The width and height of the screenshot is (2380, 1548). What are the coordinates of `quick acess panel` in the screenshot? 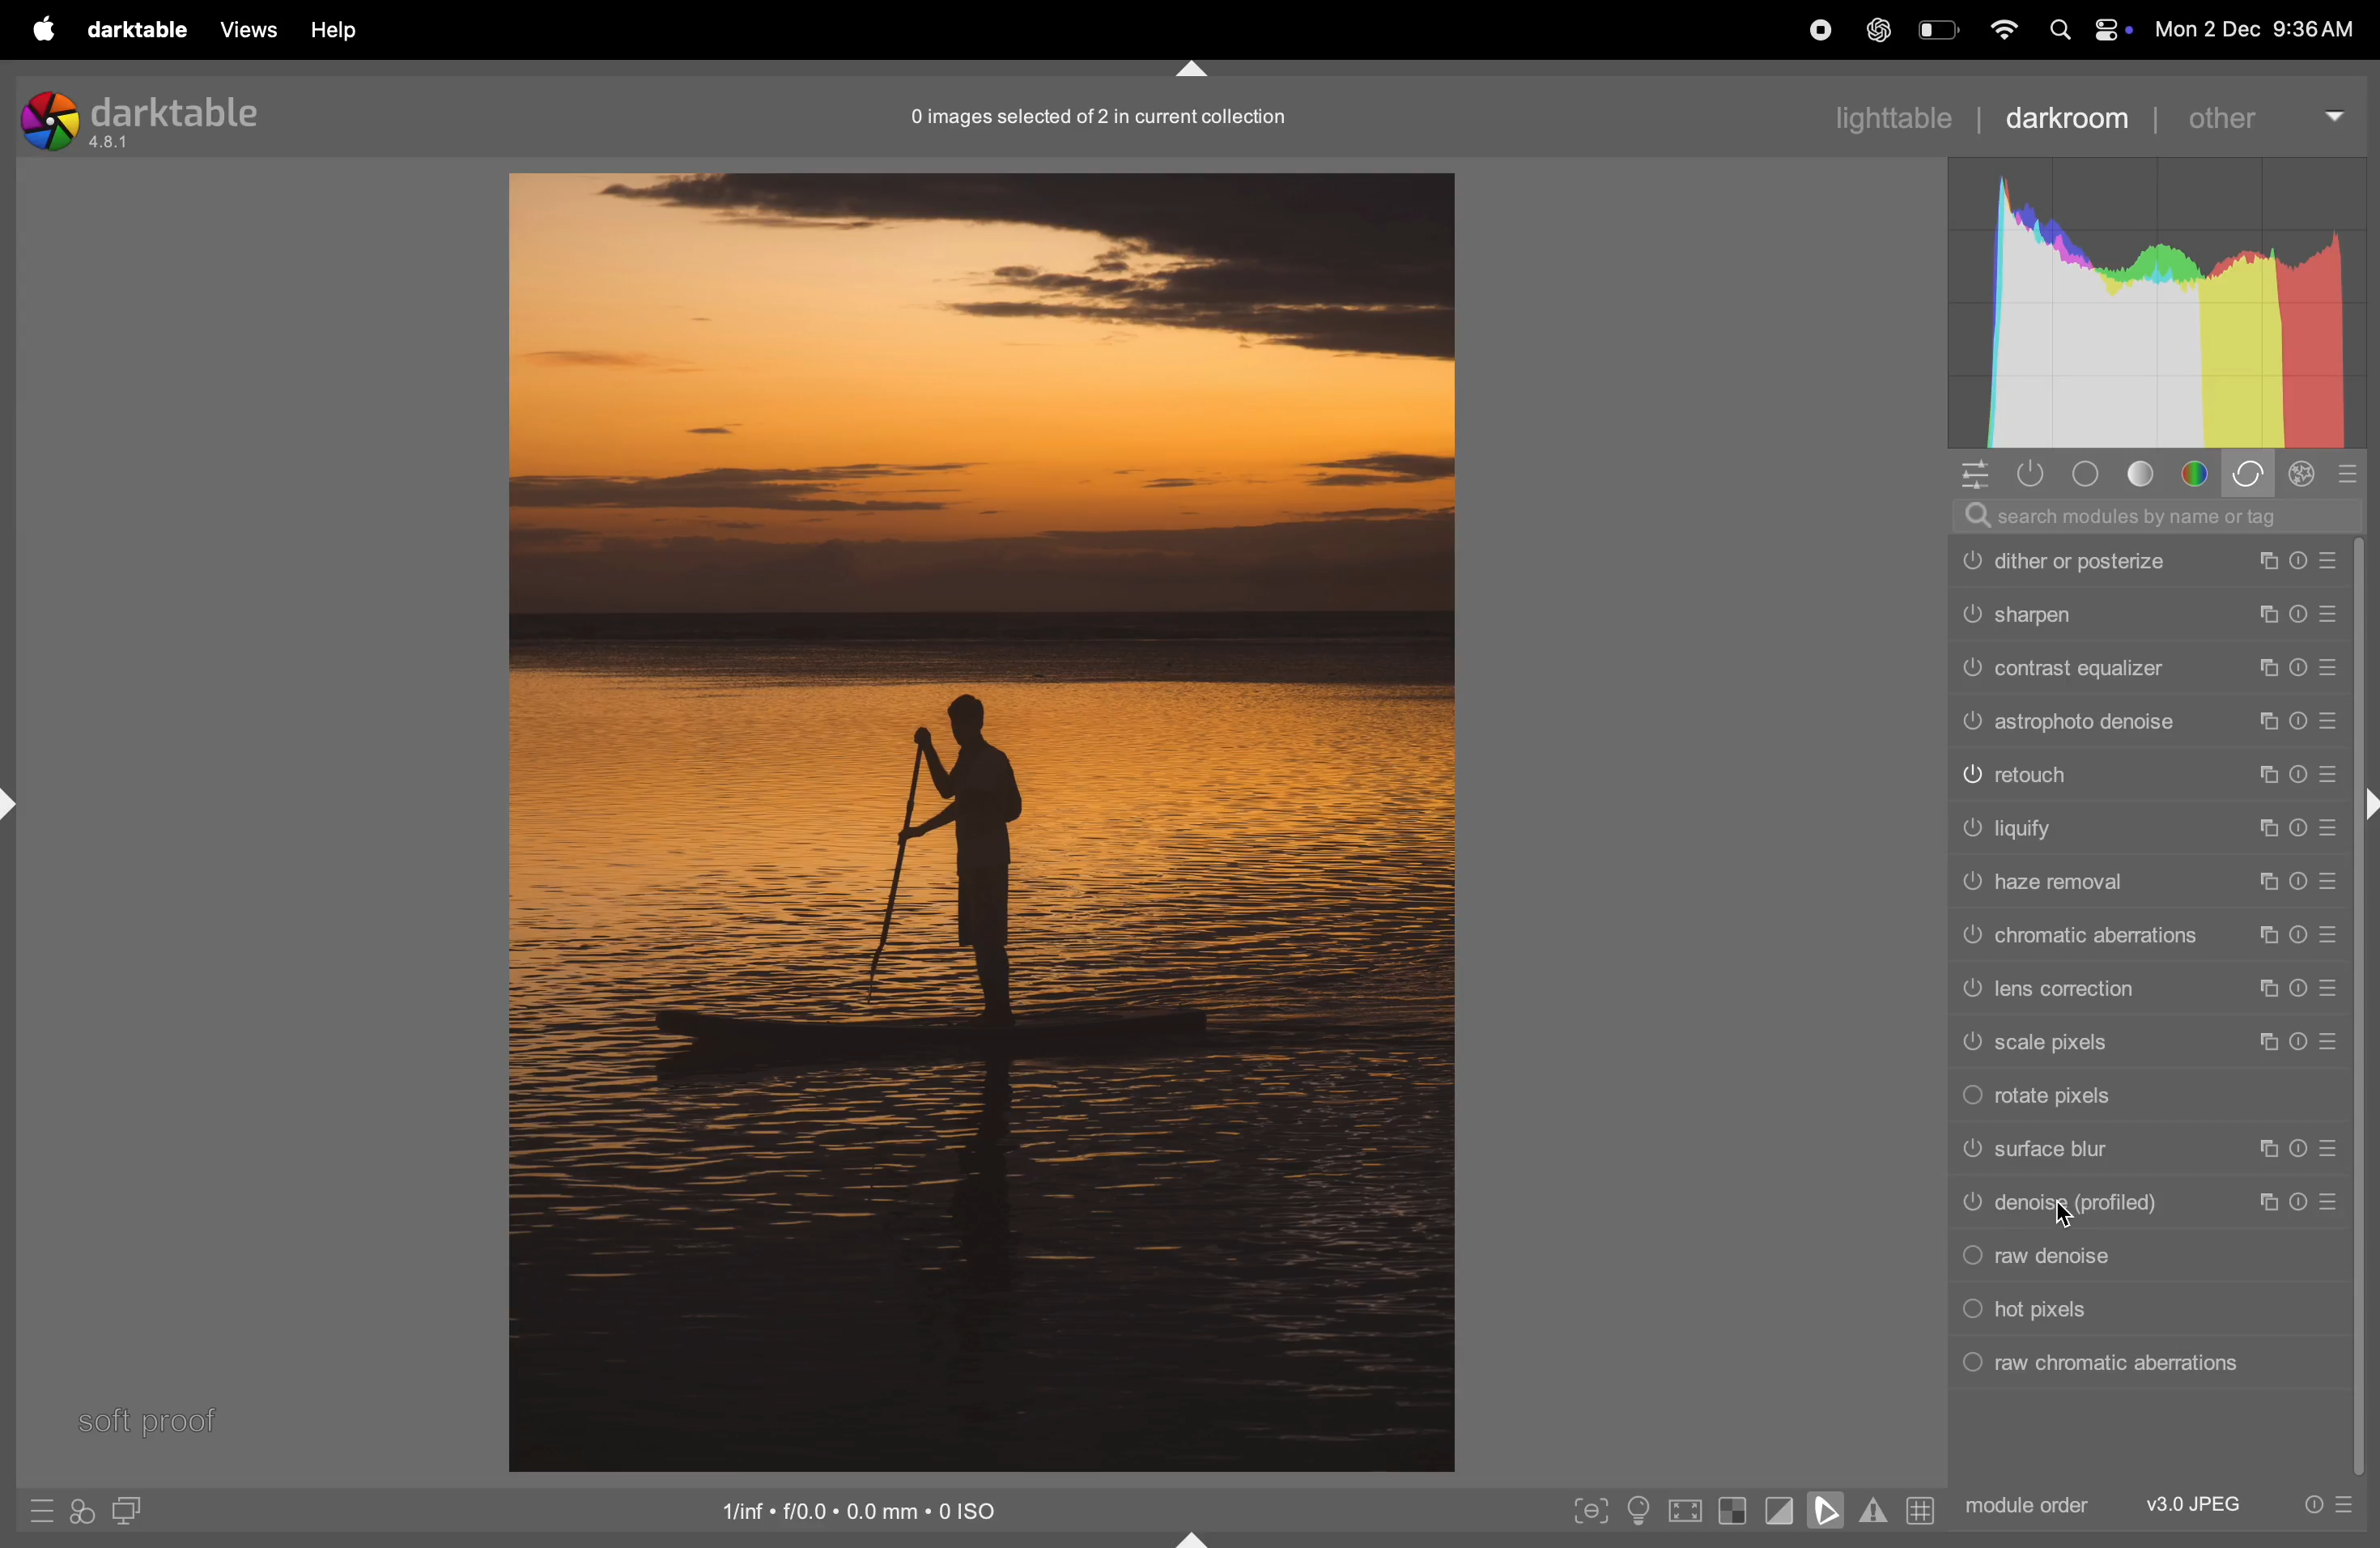 It's located at (1979, 475).